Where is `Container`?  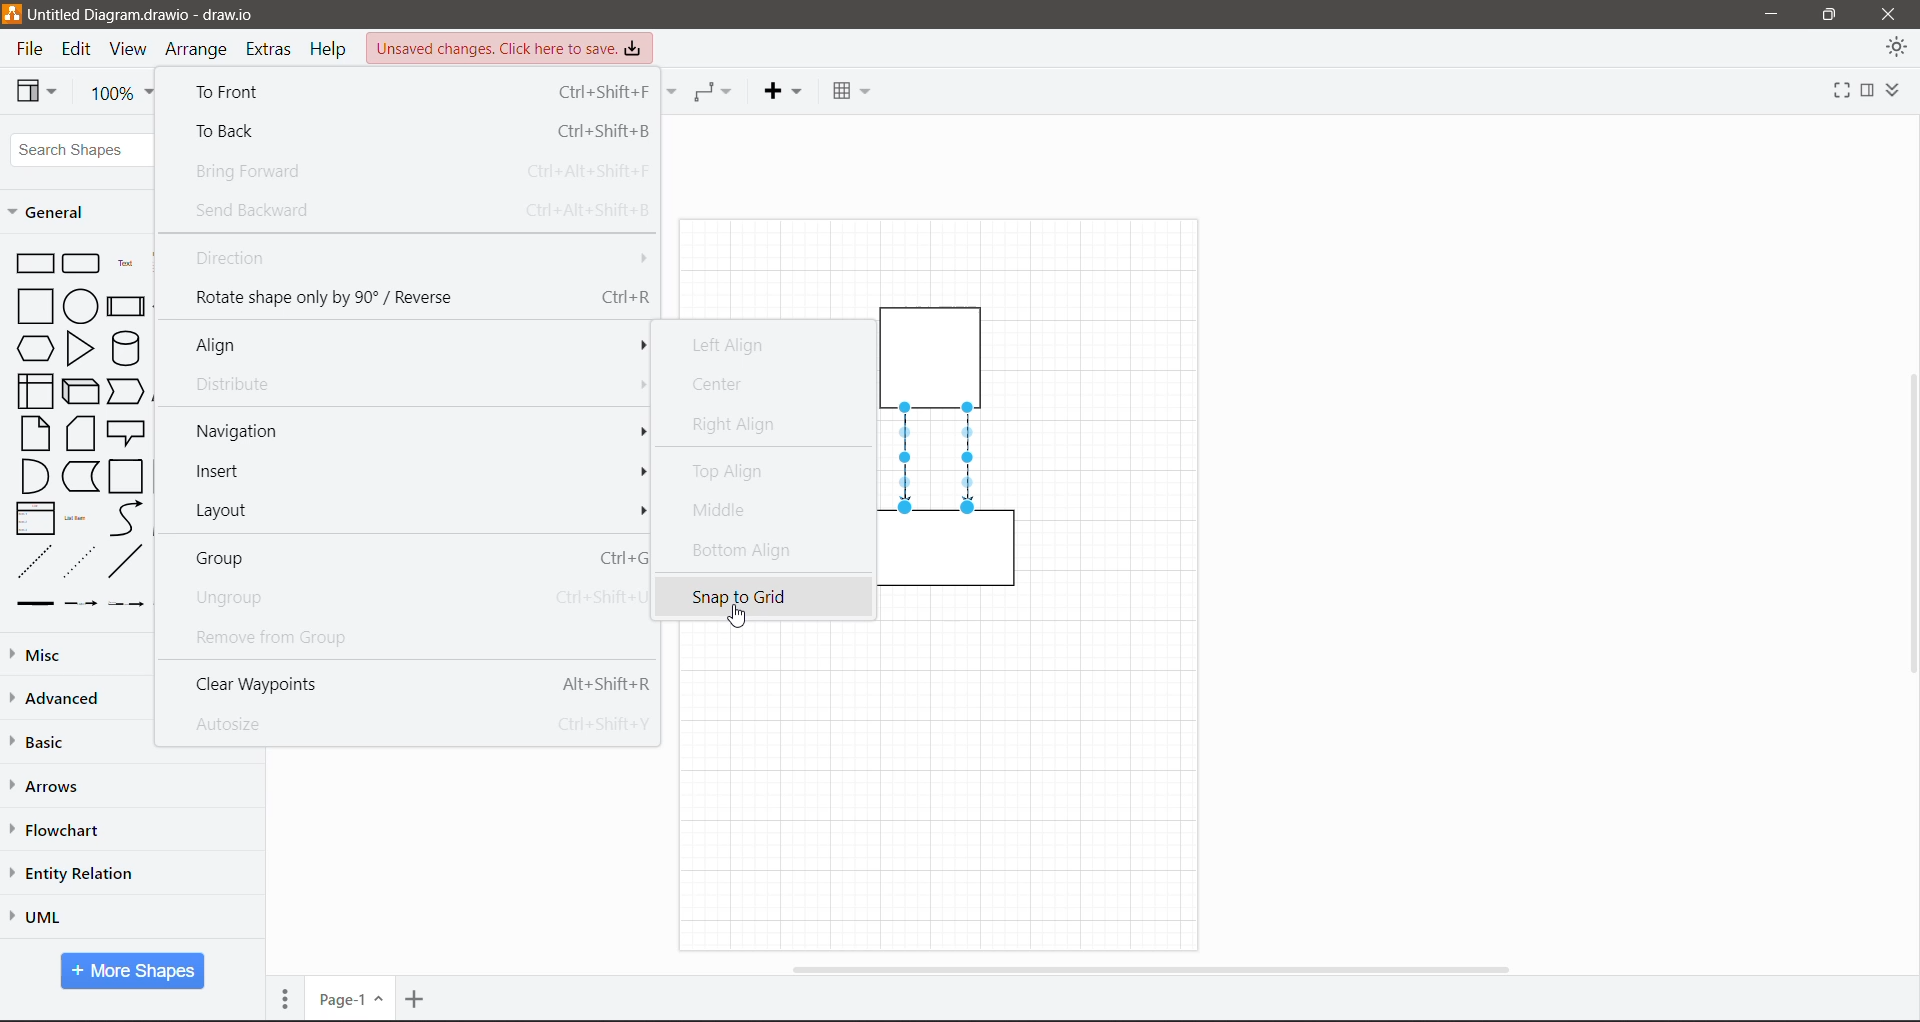
Container is located at coordinates (127, 477).